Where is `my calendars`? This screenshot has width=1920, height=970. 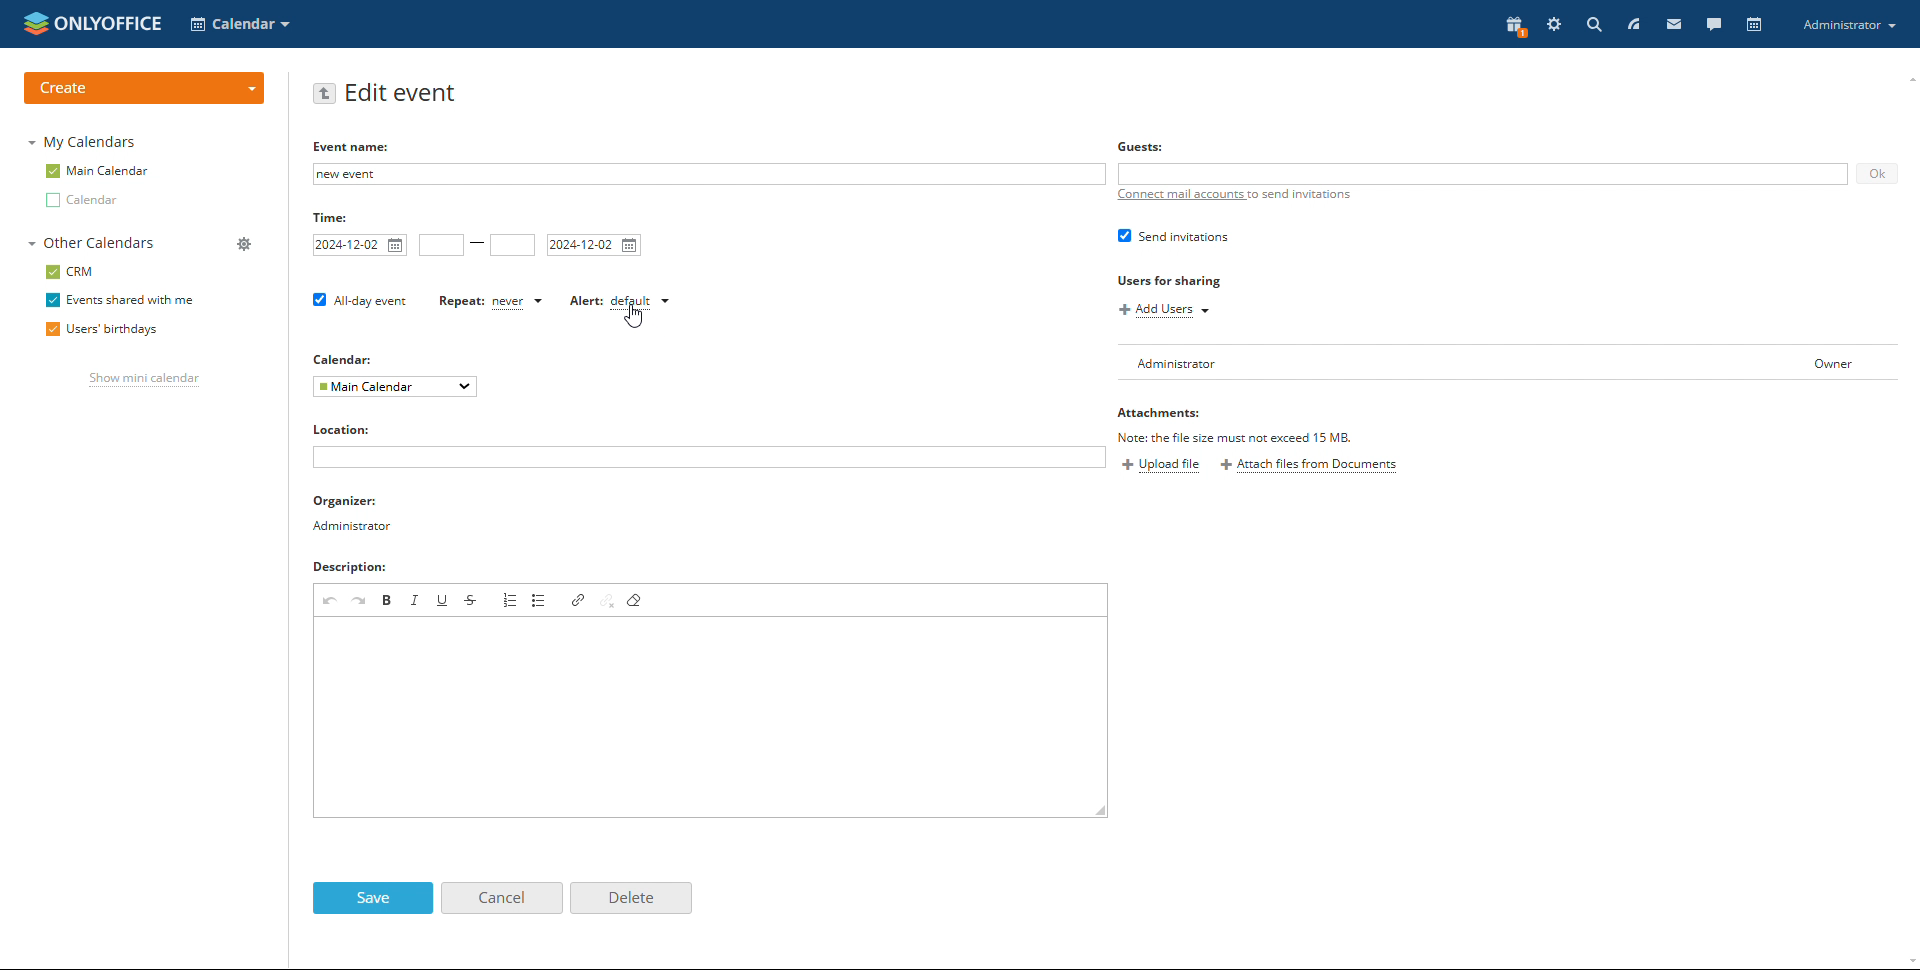 my calendars is located at coordinates (86, 142).